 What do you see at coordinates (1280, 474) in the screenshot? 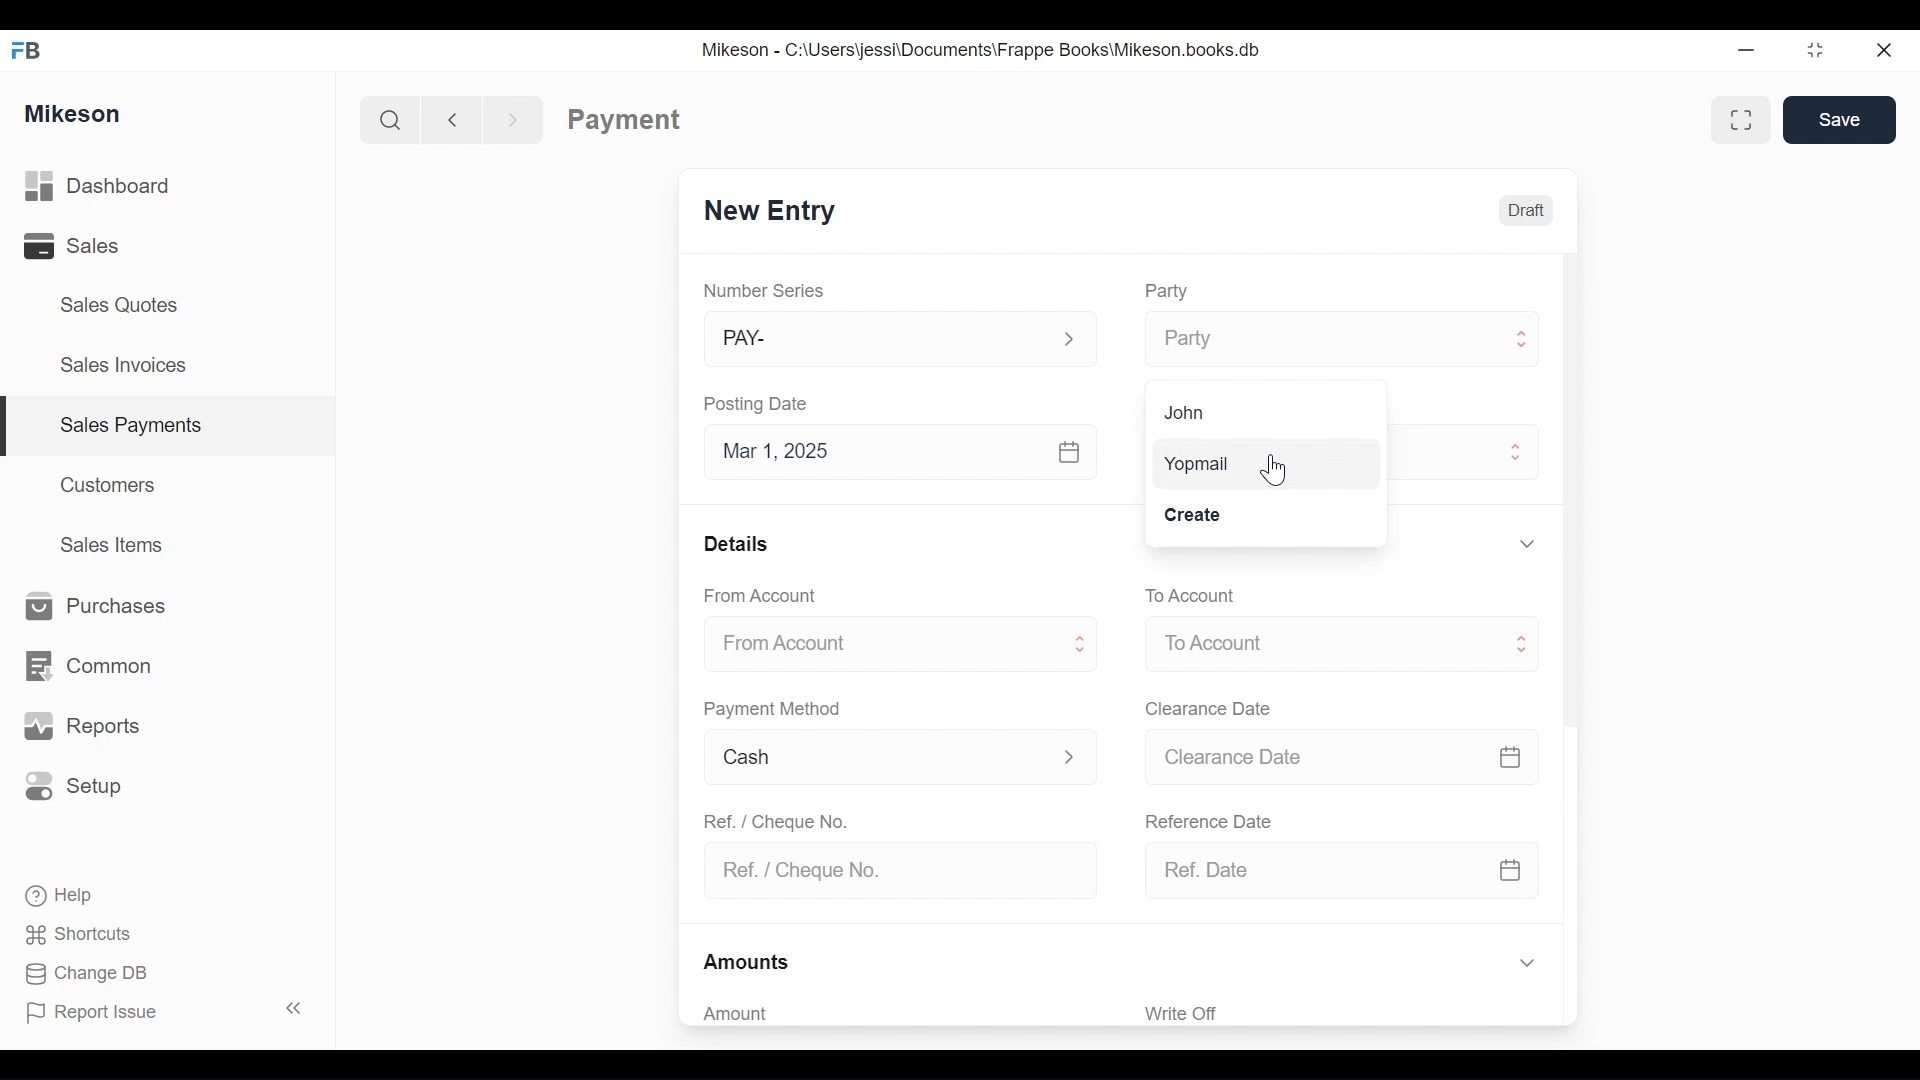
I see `cursor` at bounding box center [1280, 474].